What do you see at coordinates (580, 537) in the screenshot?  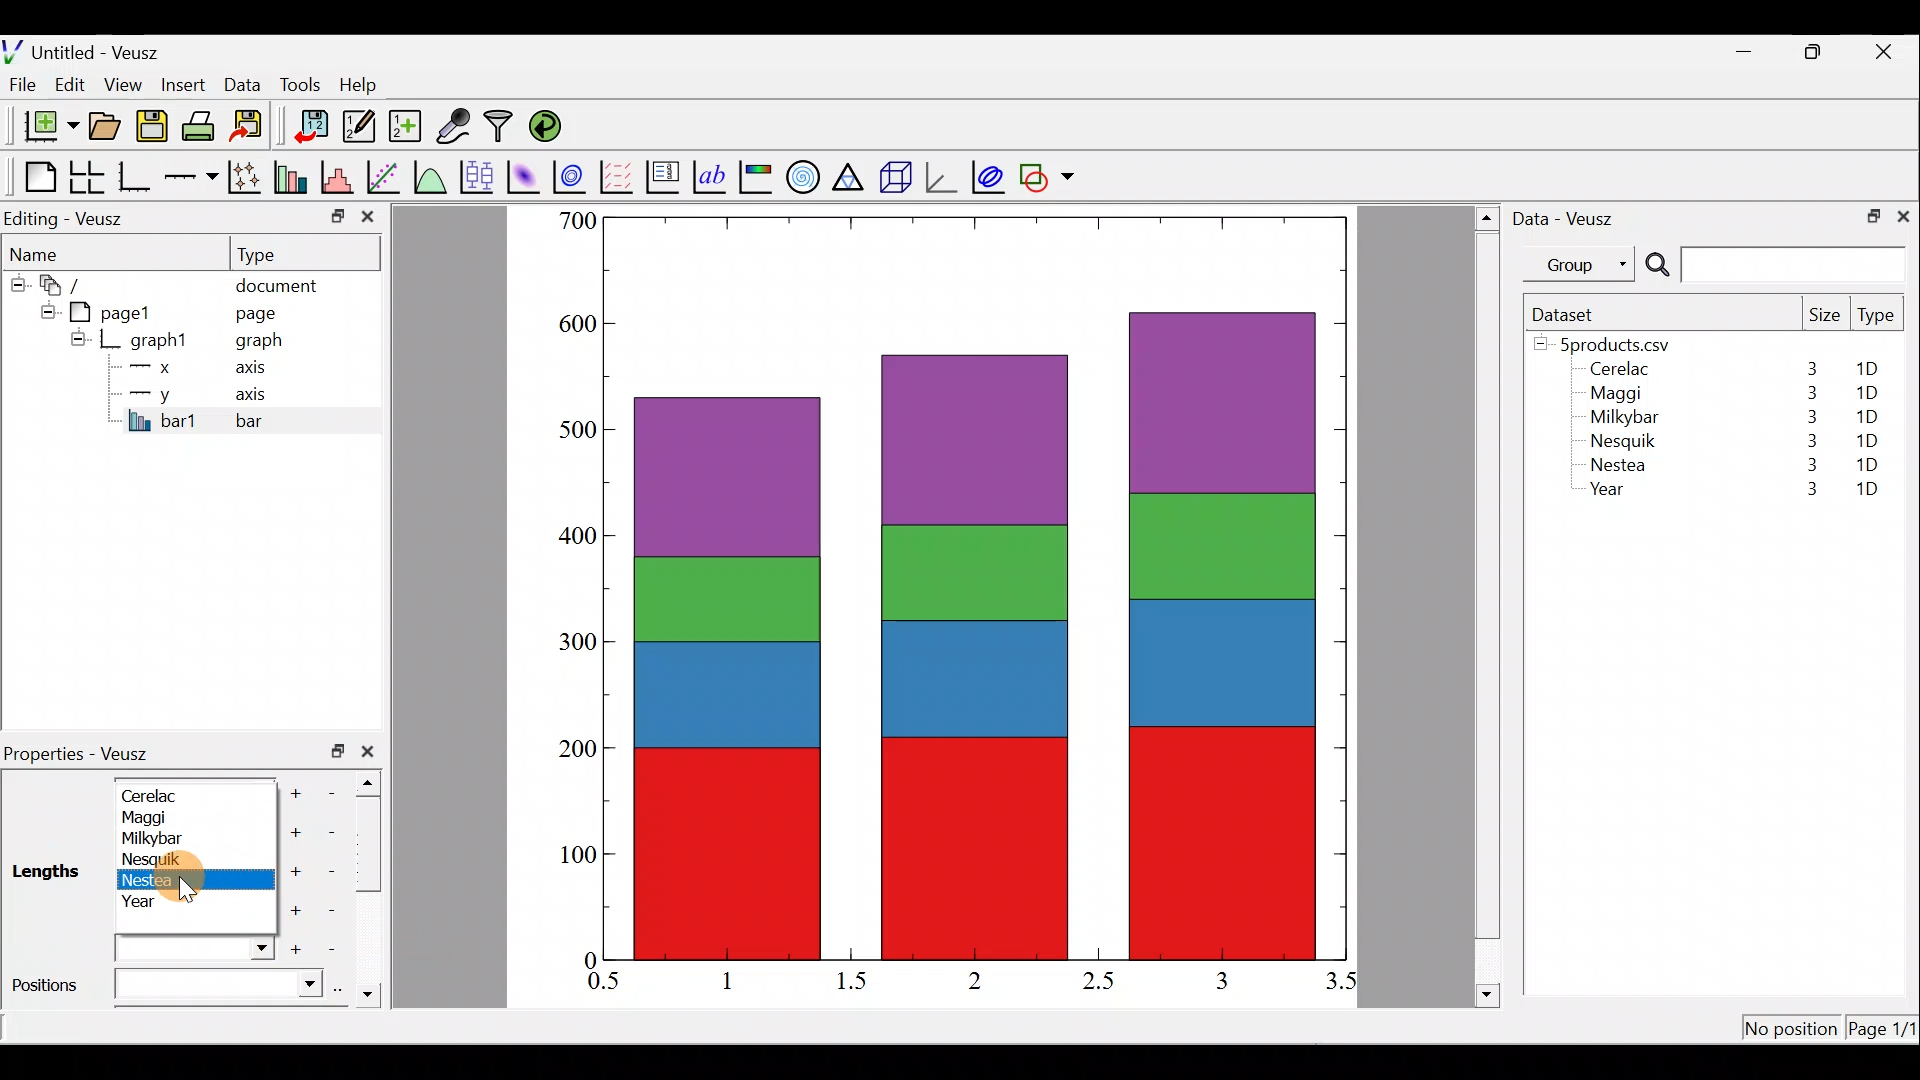 I see `400` at bounding box center [580, 537].